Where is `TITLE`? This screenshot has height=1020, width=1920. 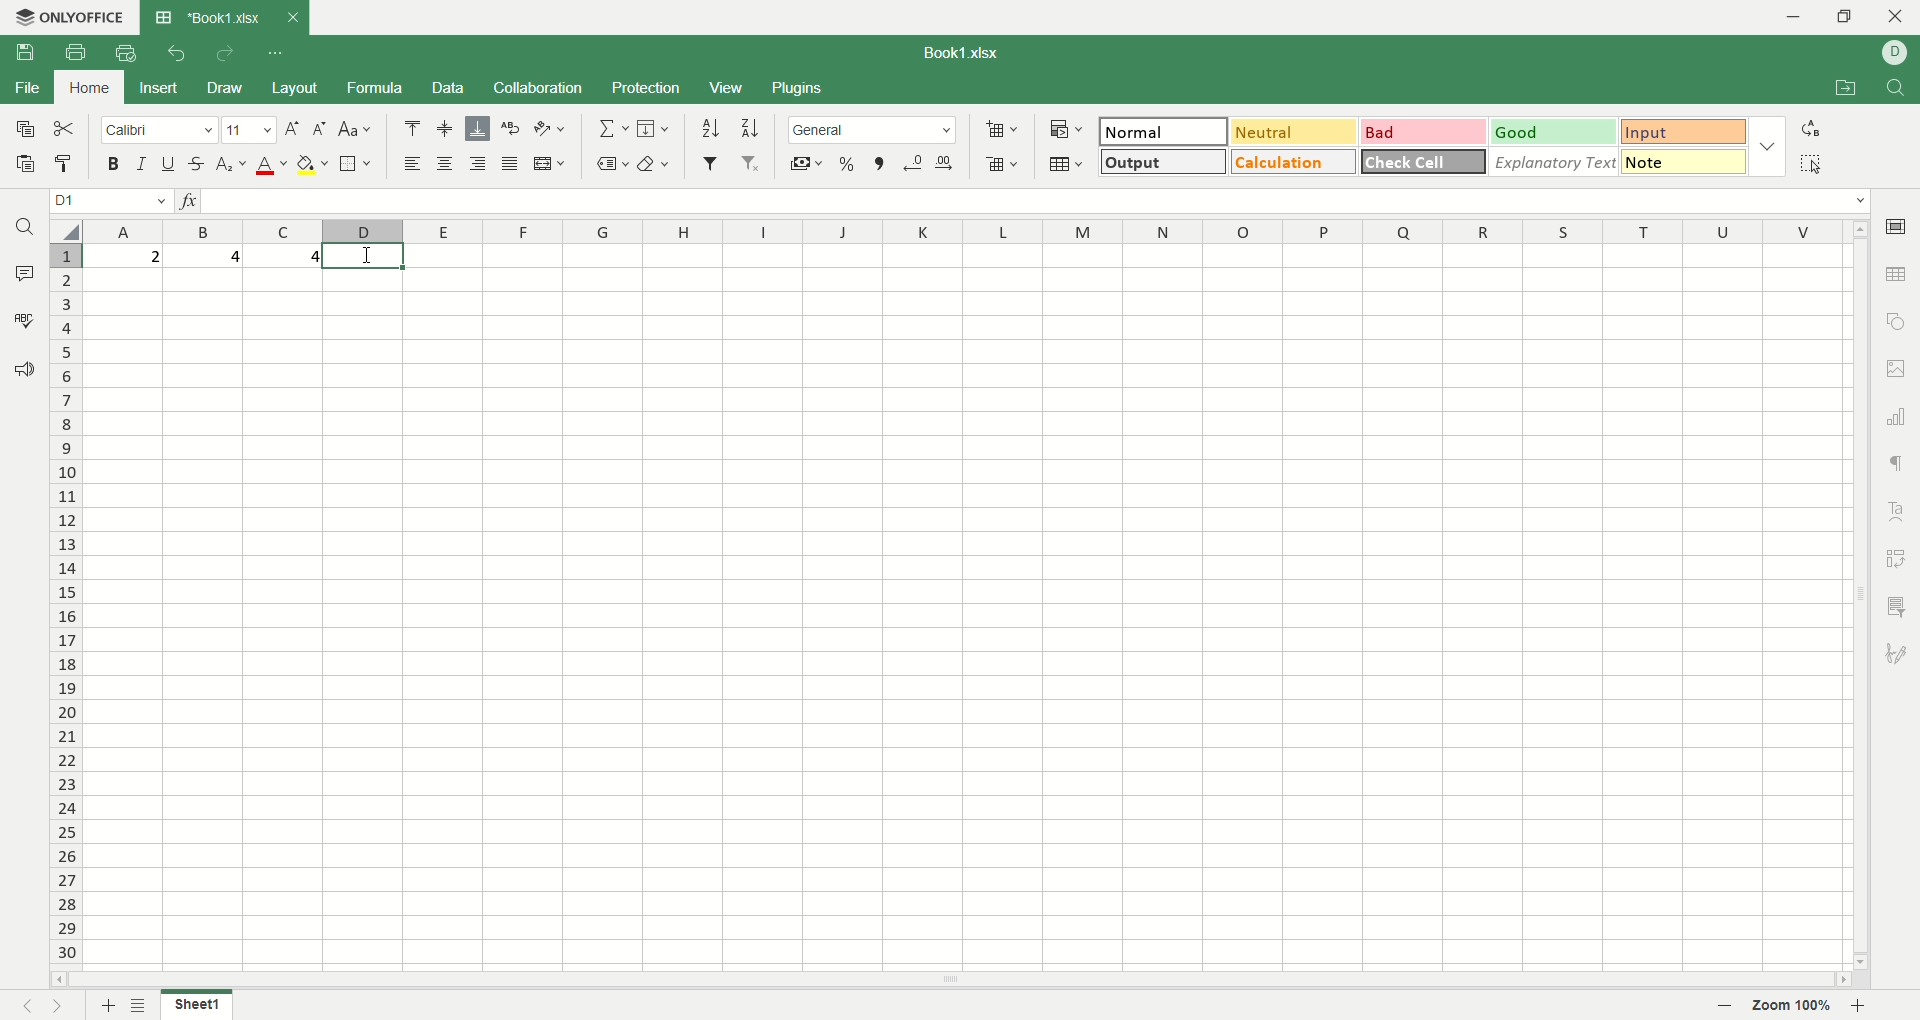
TITLE is located at coordinates (964, 50).